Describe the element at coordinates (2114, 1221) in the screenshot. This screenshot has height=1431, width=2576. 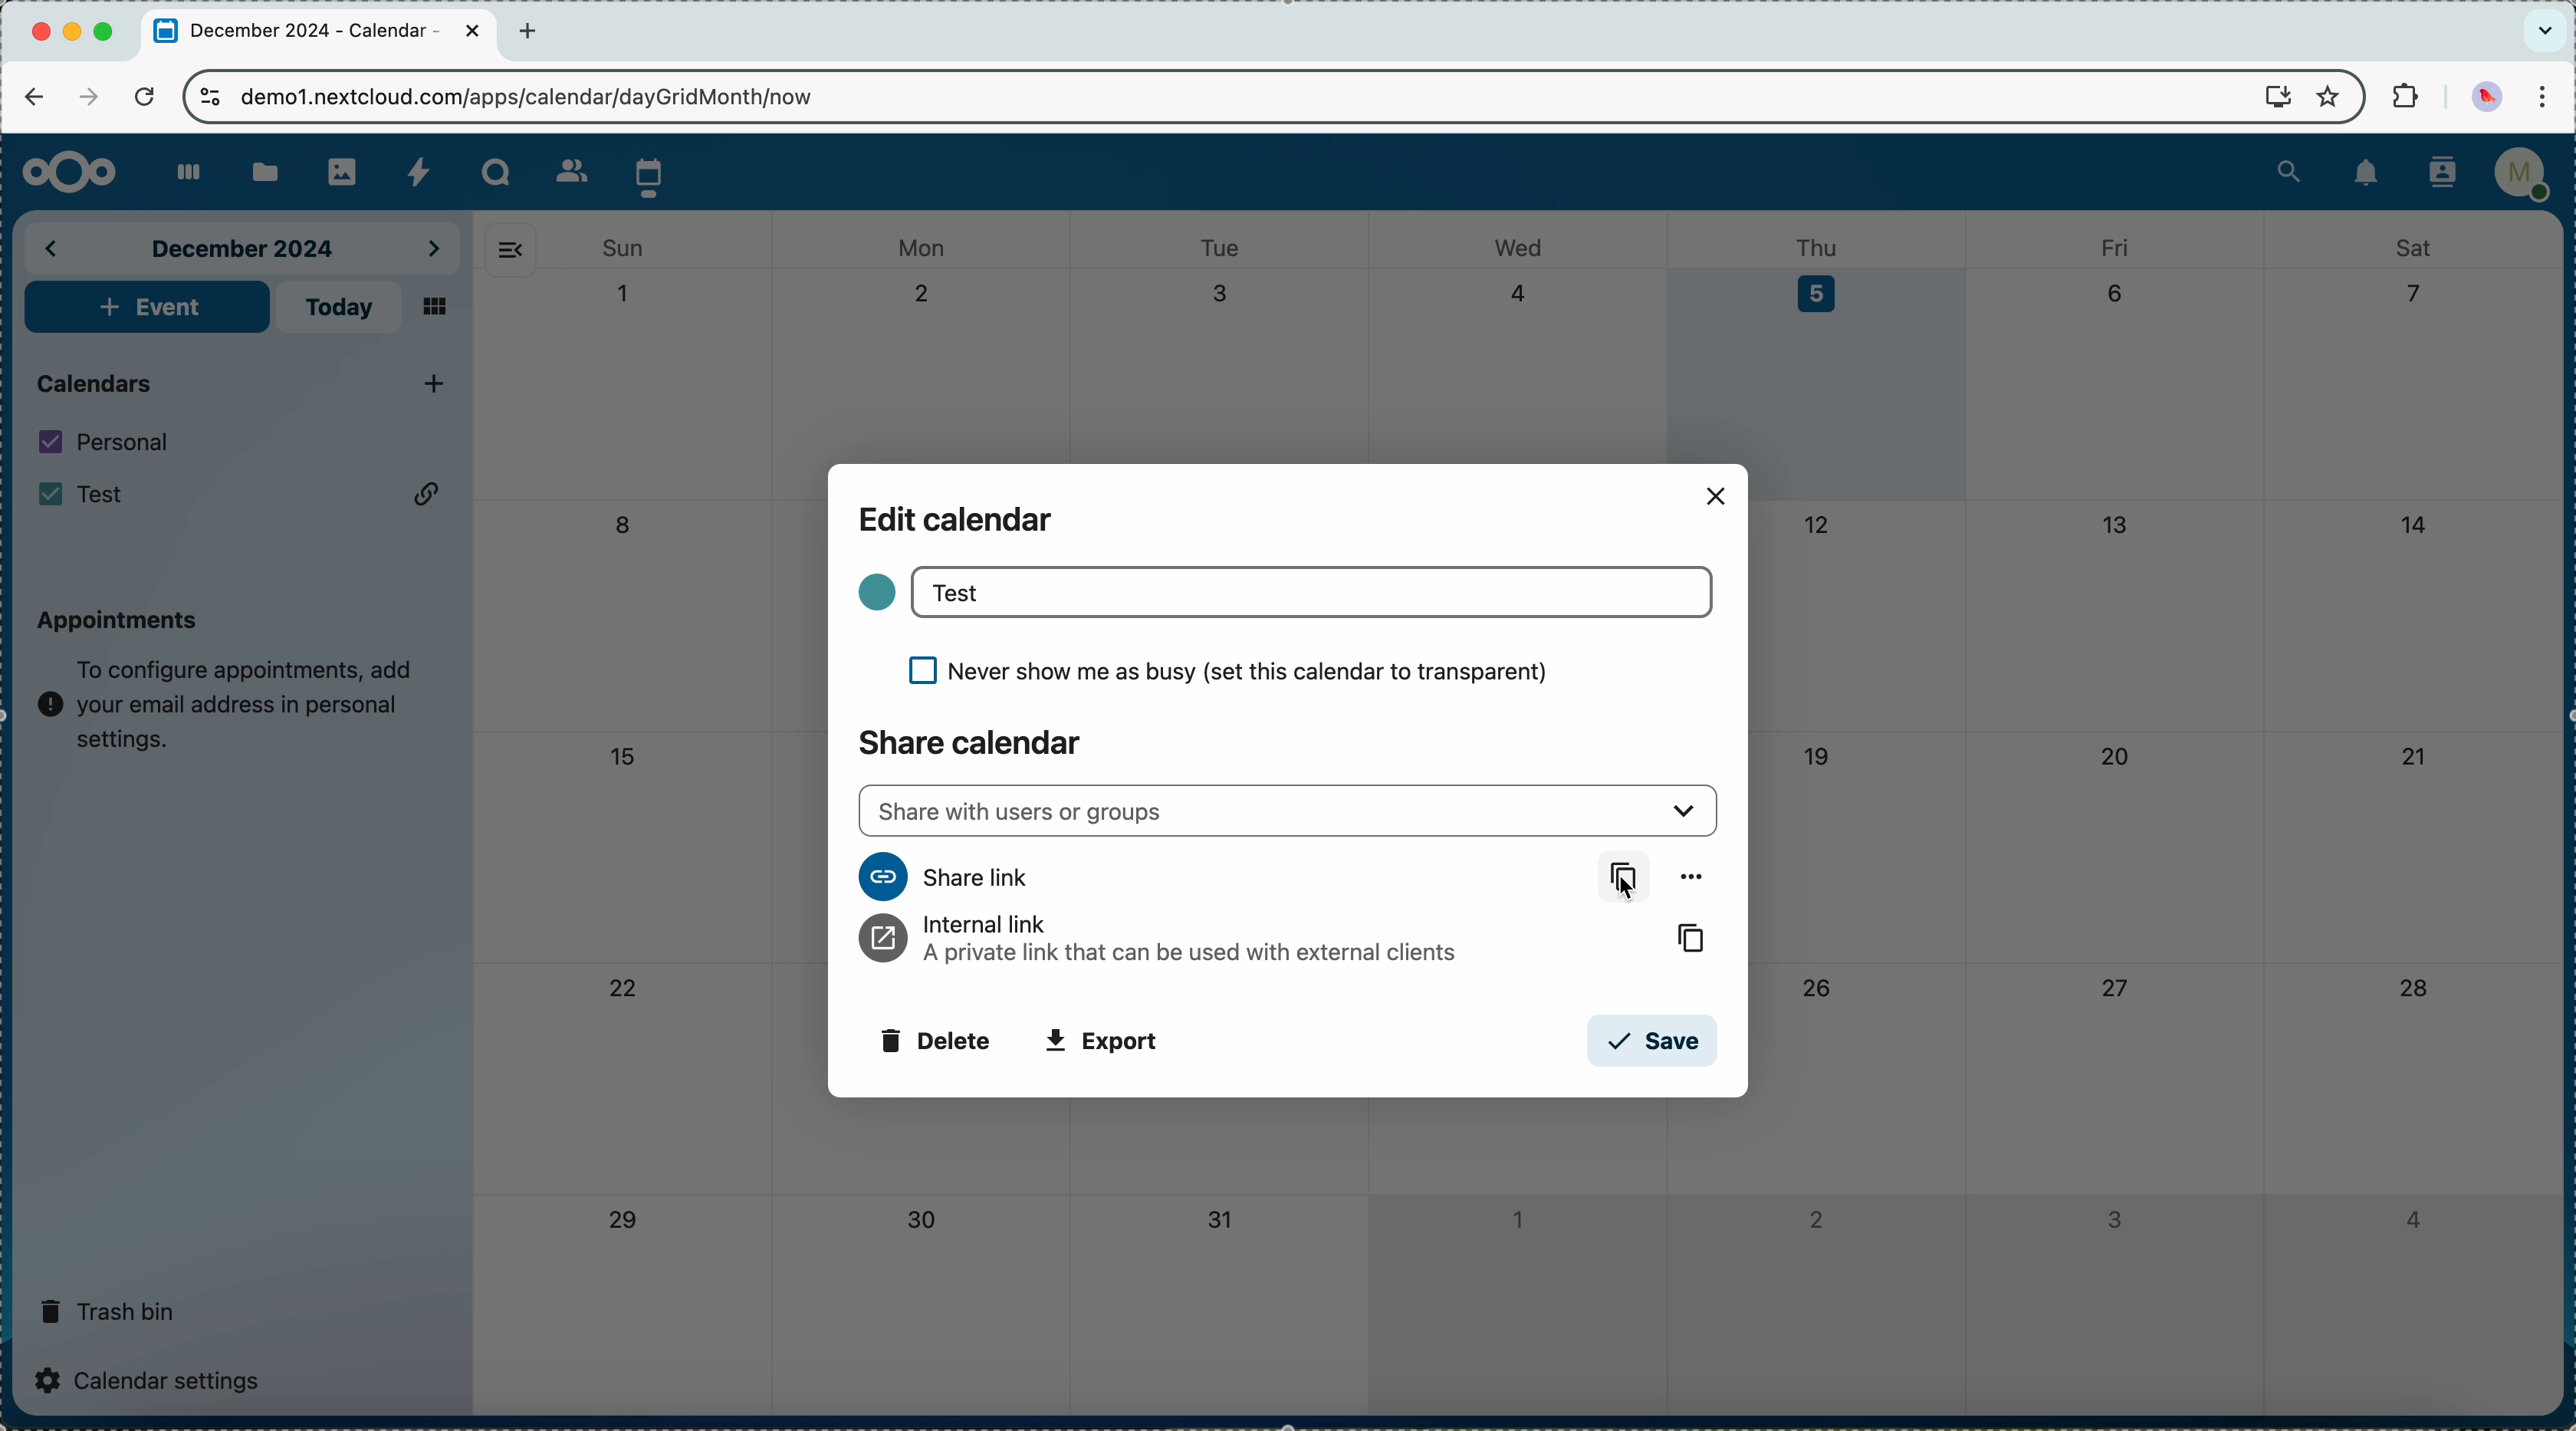
I see `3` at that location.